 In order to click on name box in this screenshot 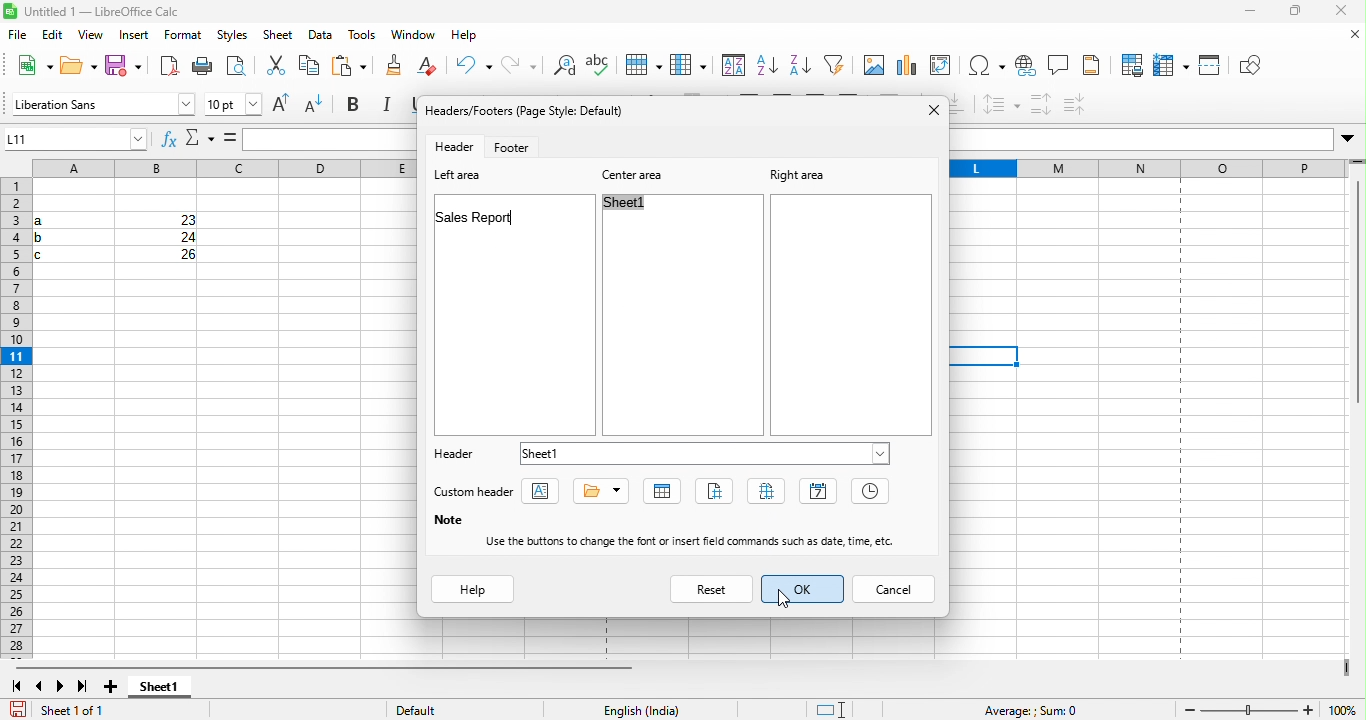, I will do `click(78, 140)`.